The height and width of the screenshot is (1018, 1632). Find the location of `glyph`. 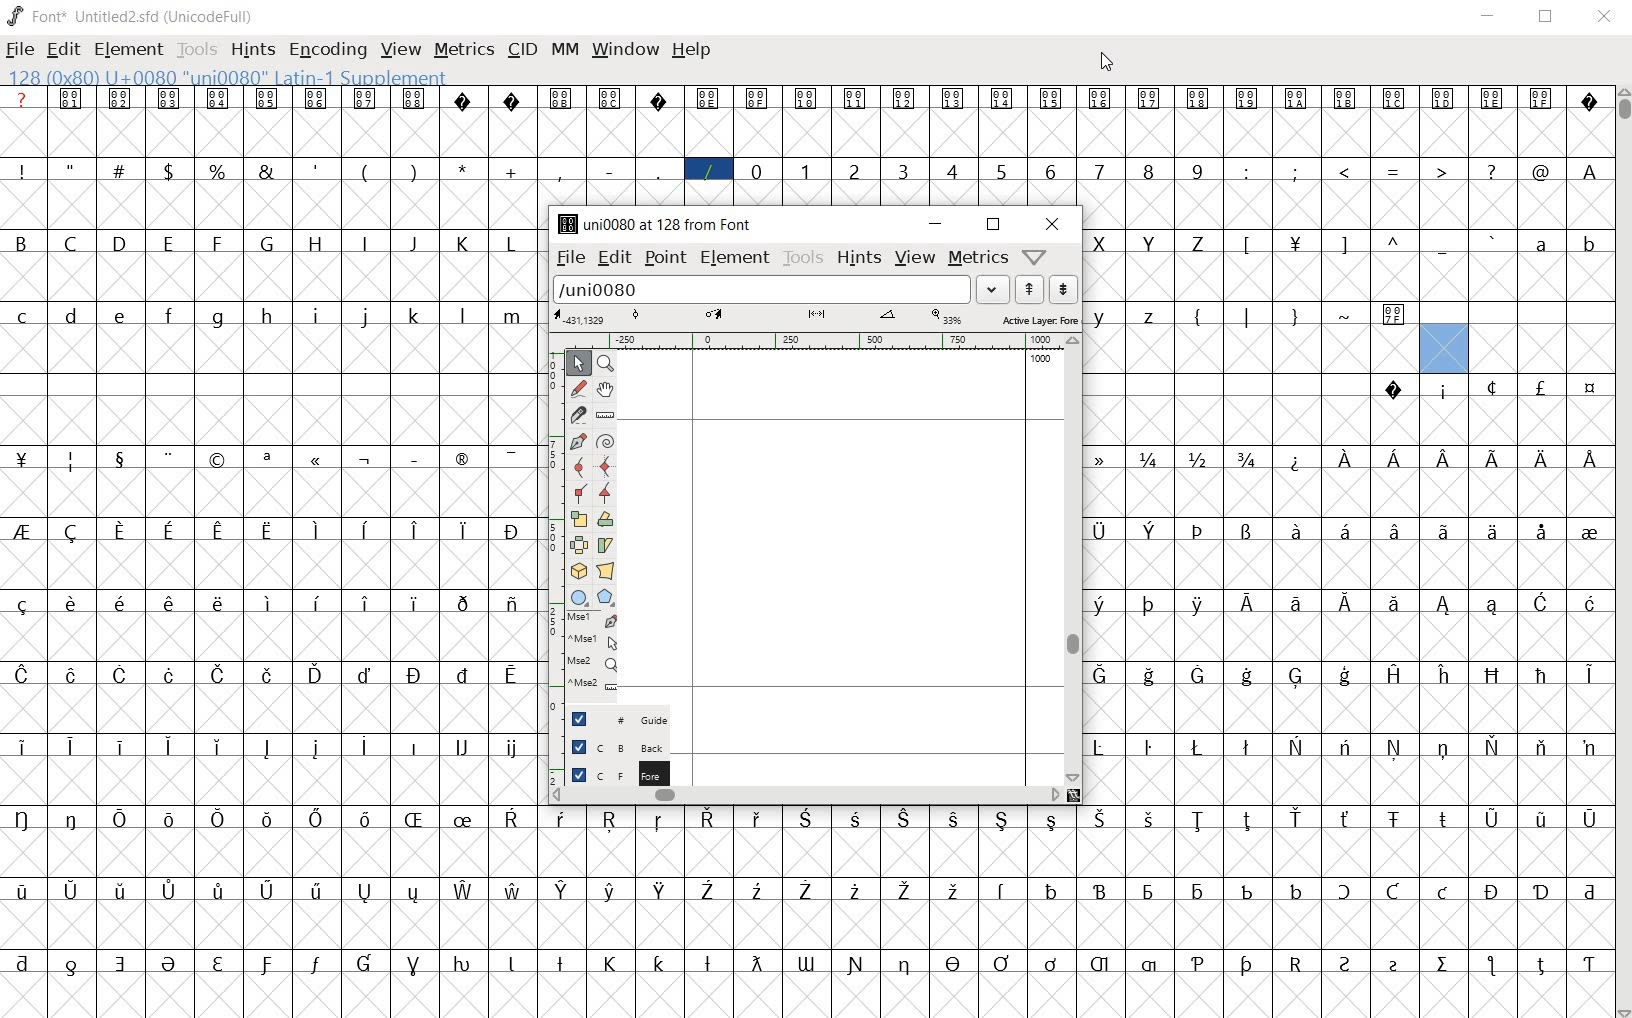

glyph is located at coordinates (512, 172).